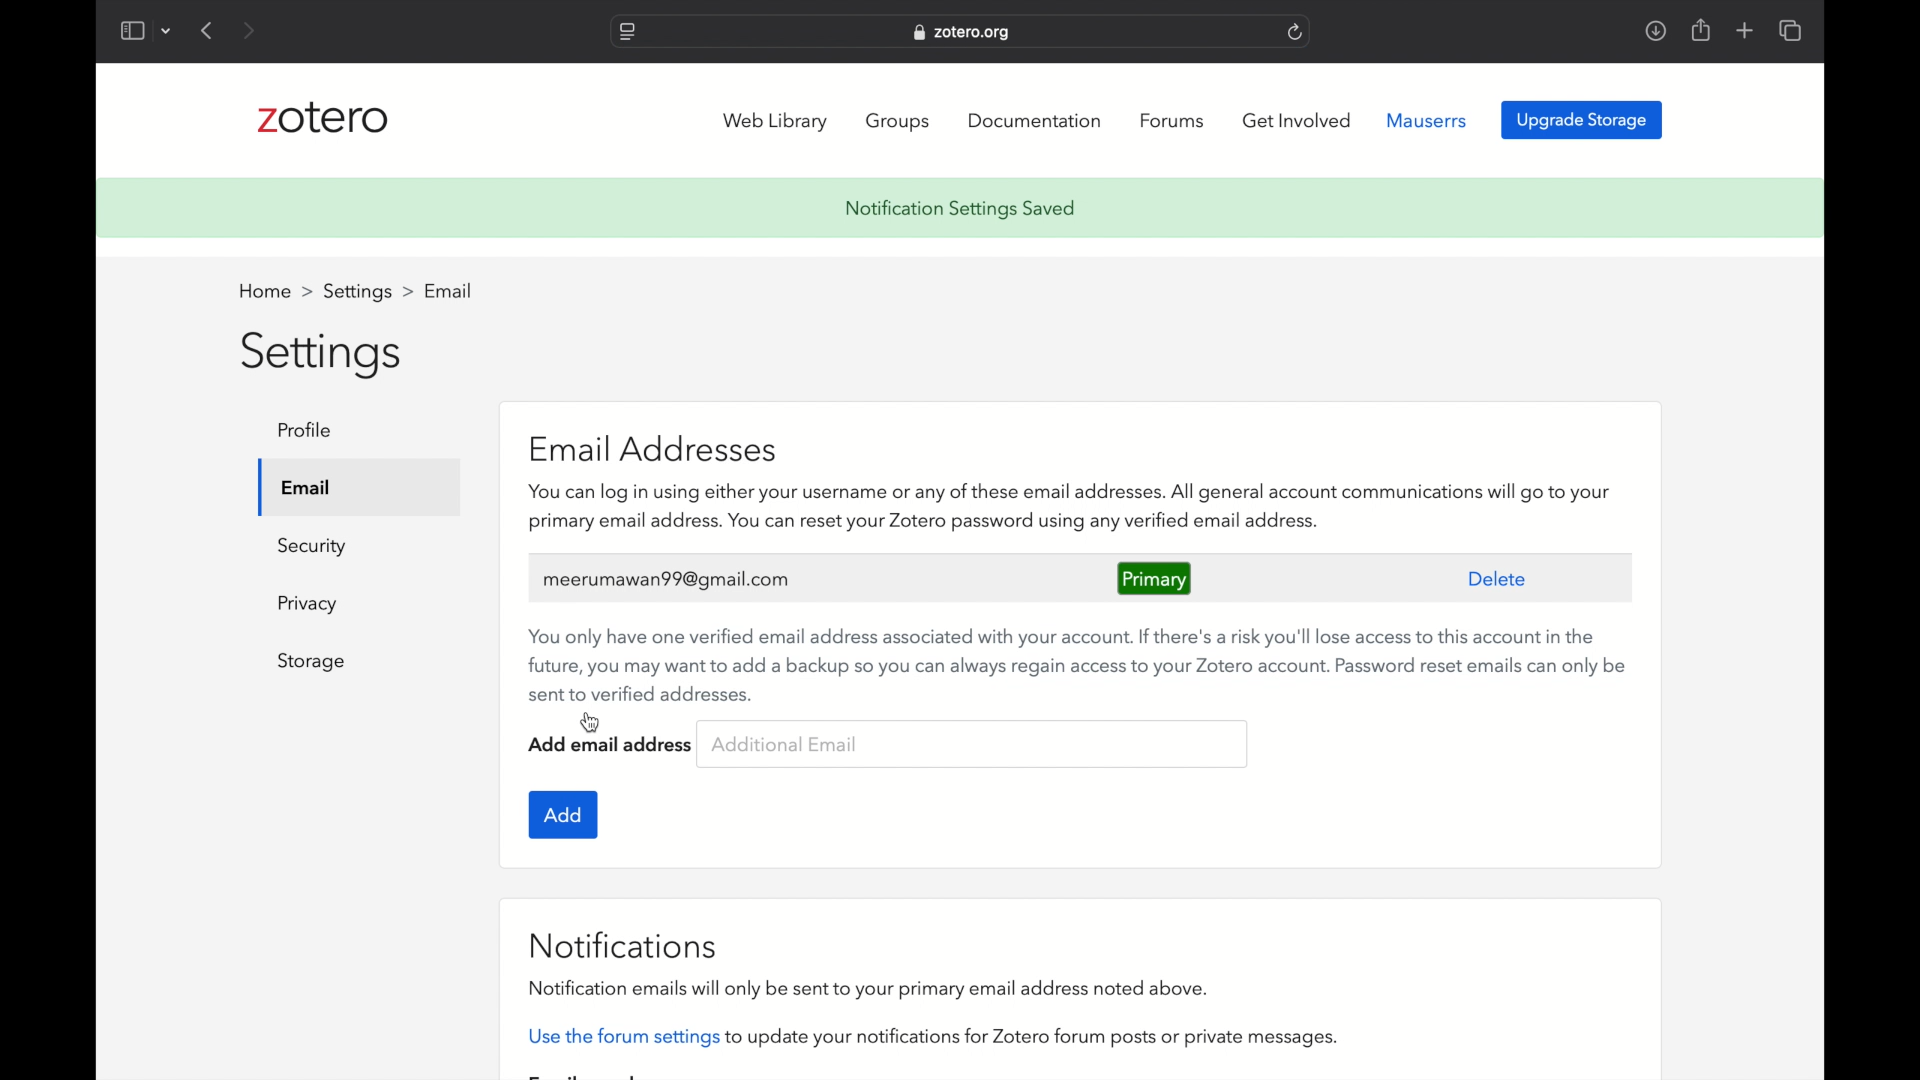  I want to click on web library, so click(778, 122).